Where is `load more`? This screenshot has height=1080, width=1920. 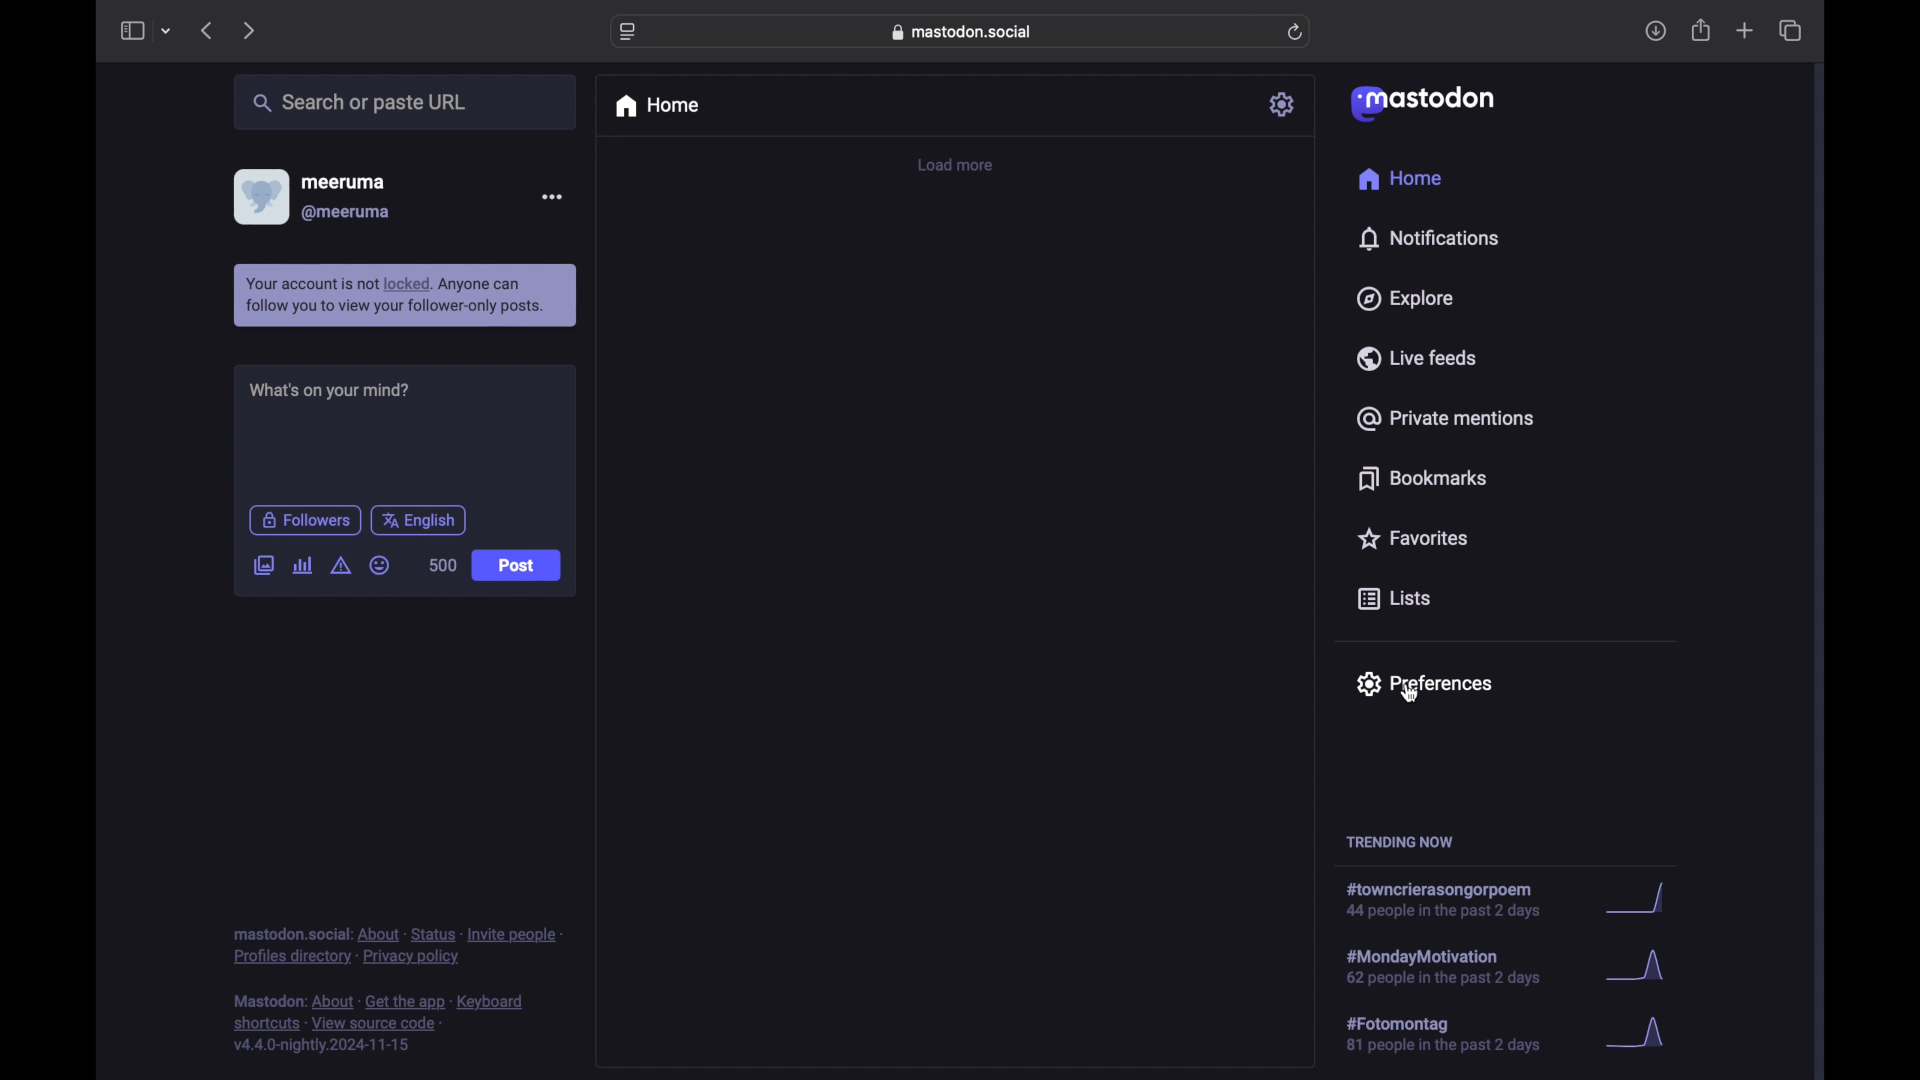 load more is located at coordinates (955, 165).